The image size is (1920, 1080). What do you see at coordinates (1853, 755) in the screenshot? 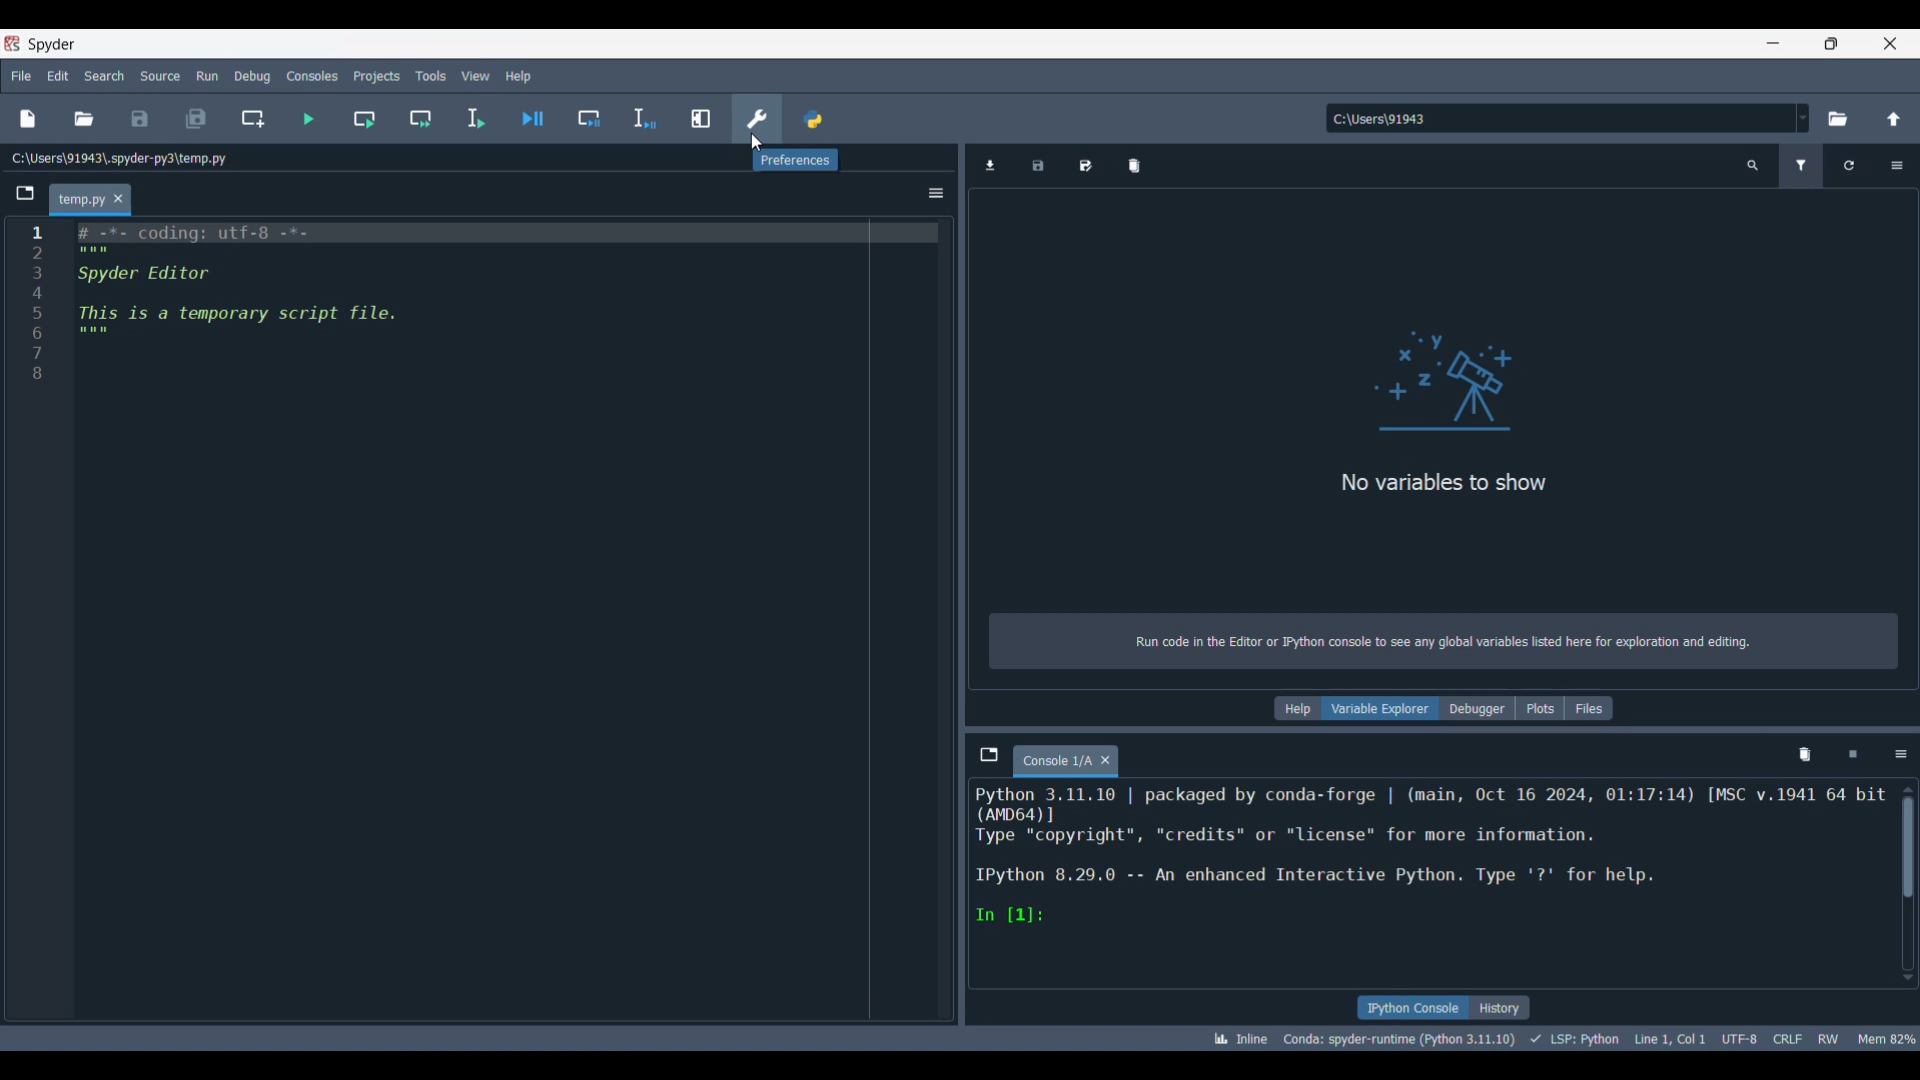
I see `Interrupt kernel` at bounding box center [1853, 755].